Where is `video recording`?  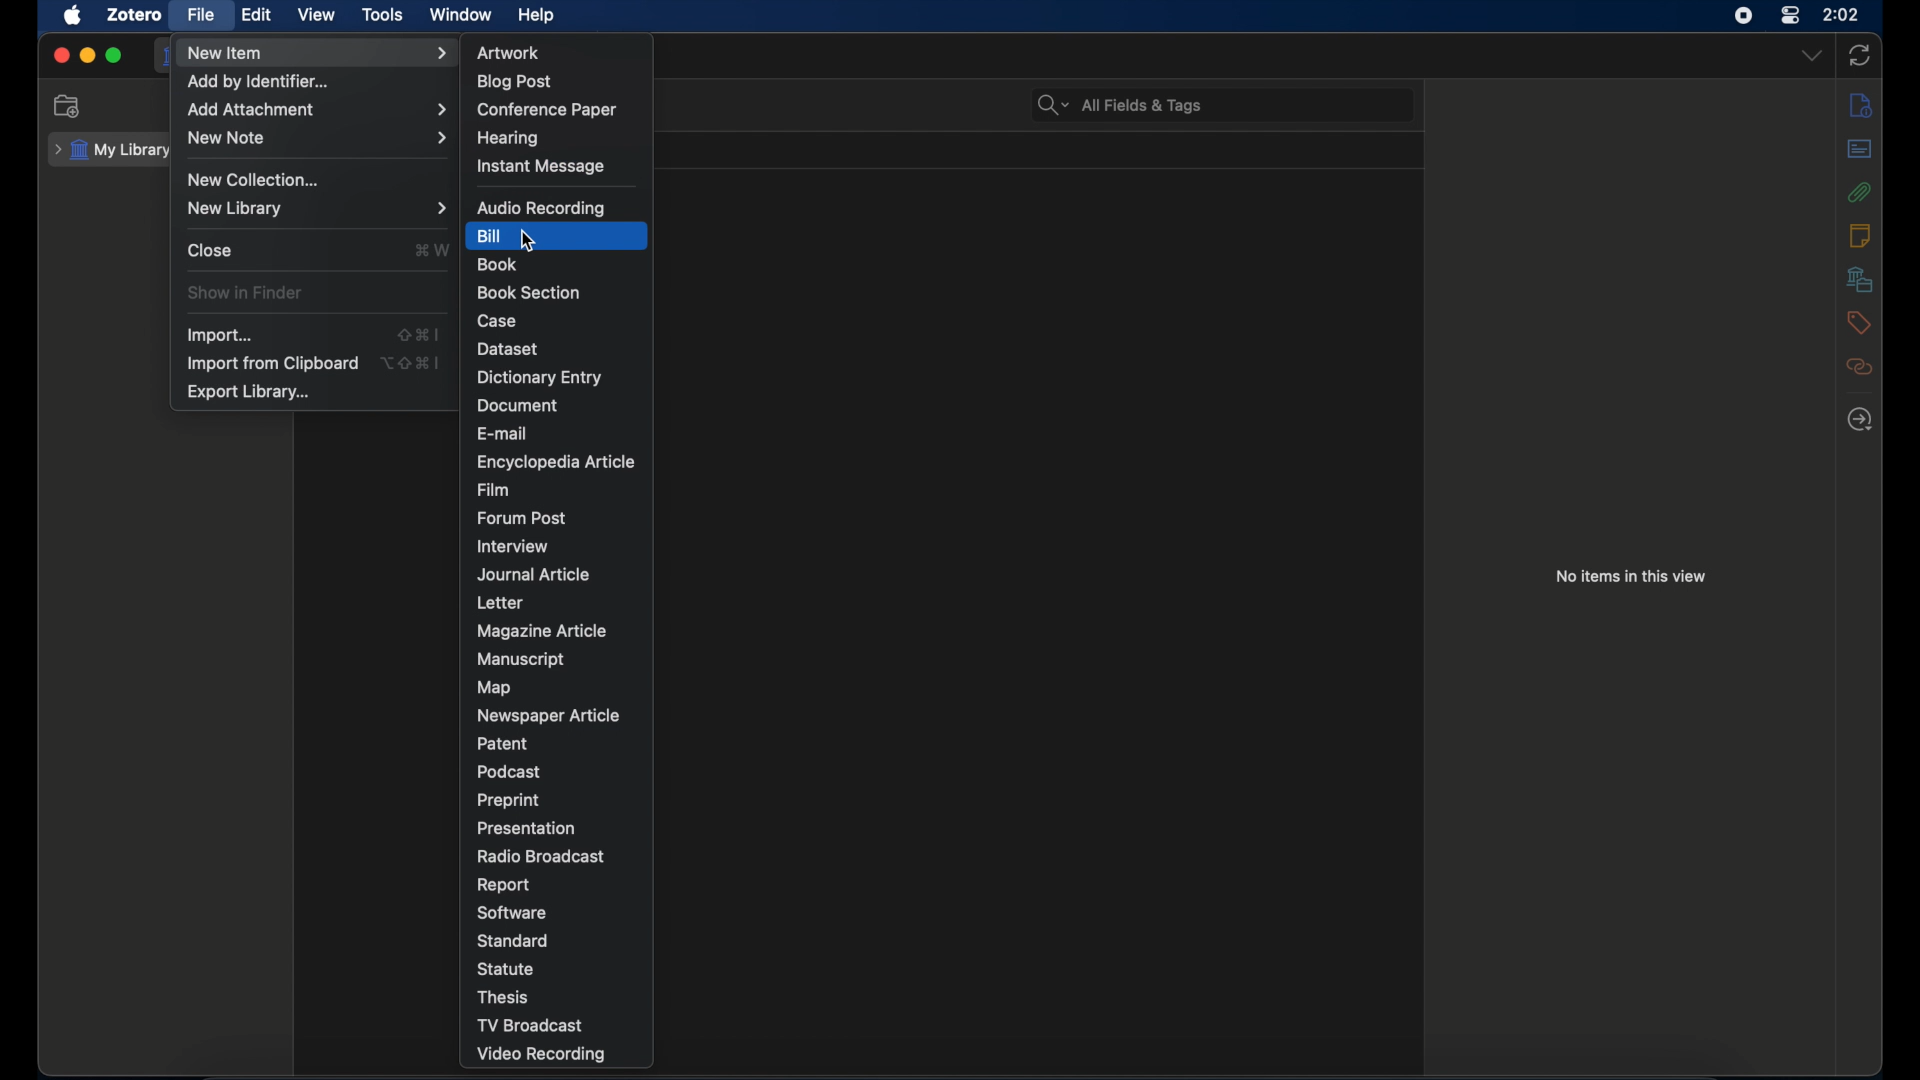
video recording is located at coordinates (545, 1055).